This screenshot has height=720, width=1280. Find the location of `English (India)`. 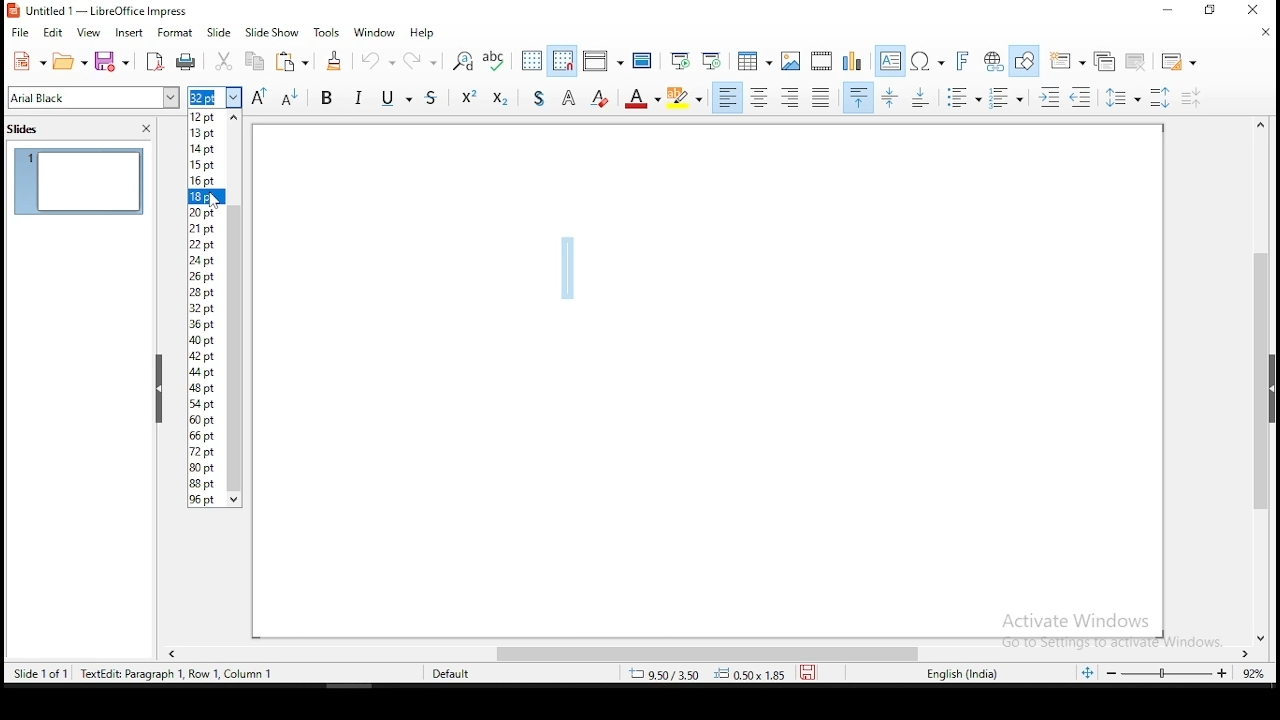

English (India) is located at coordinates (962, 674).